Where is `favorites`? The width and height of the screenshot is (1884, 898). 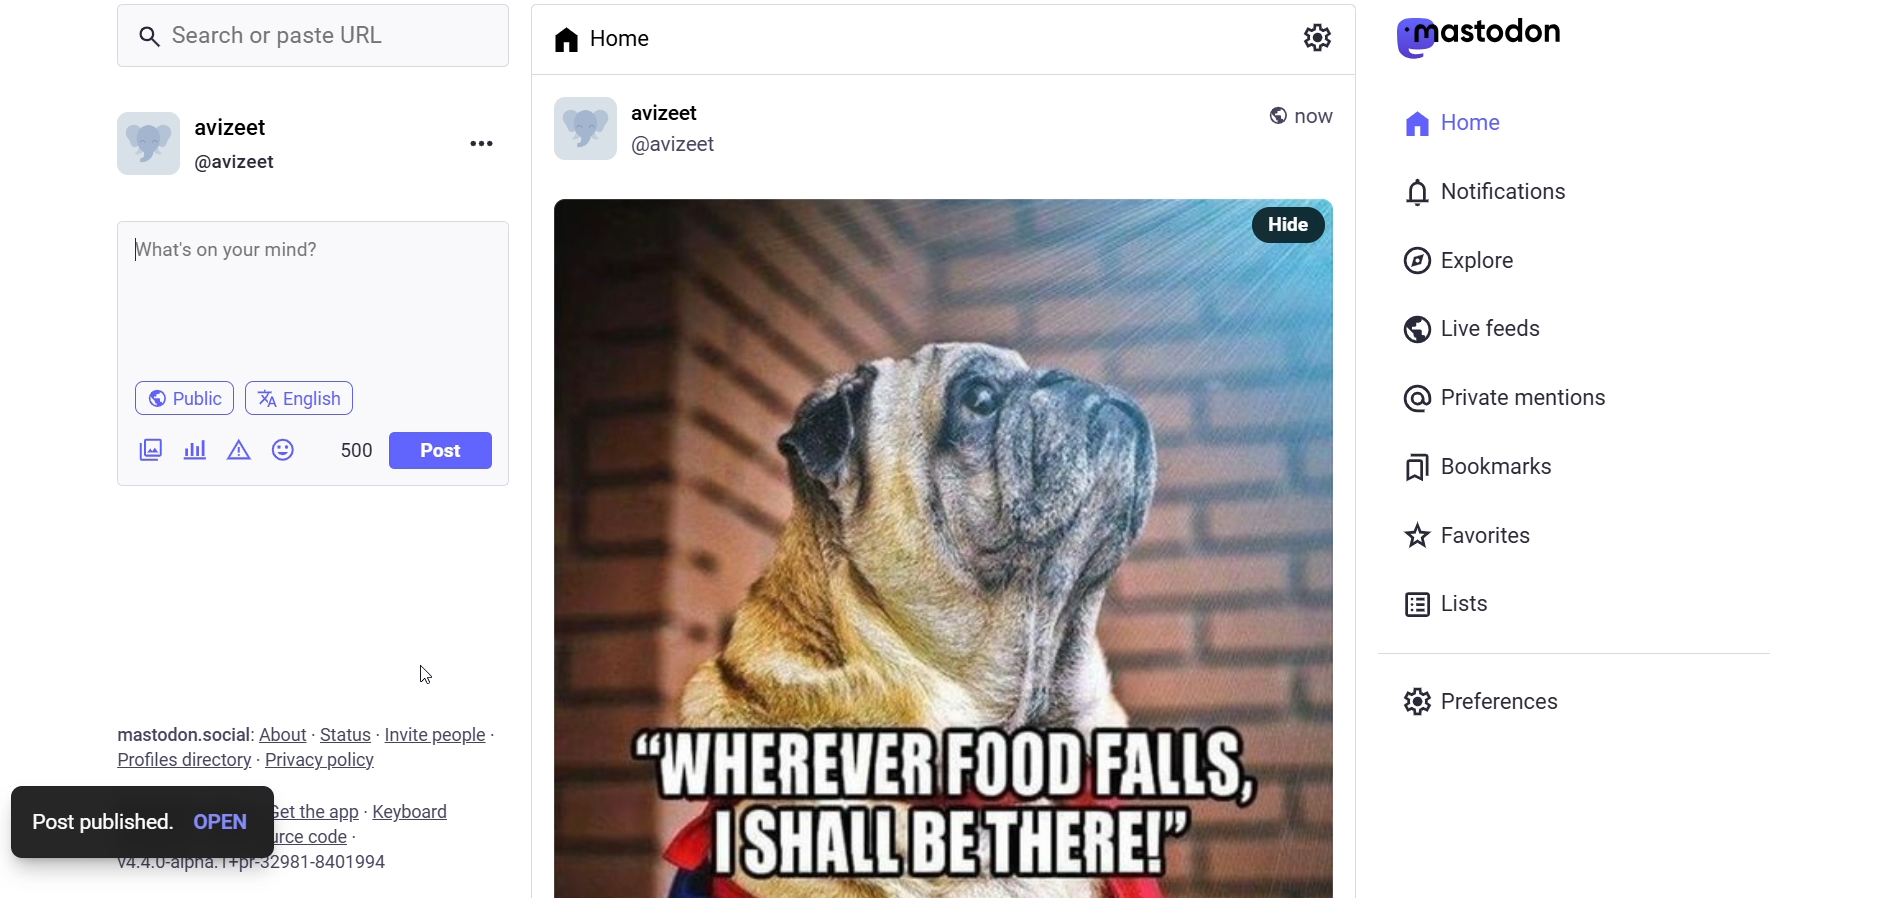
favorites is located at coordinates (1475, 539).